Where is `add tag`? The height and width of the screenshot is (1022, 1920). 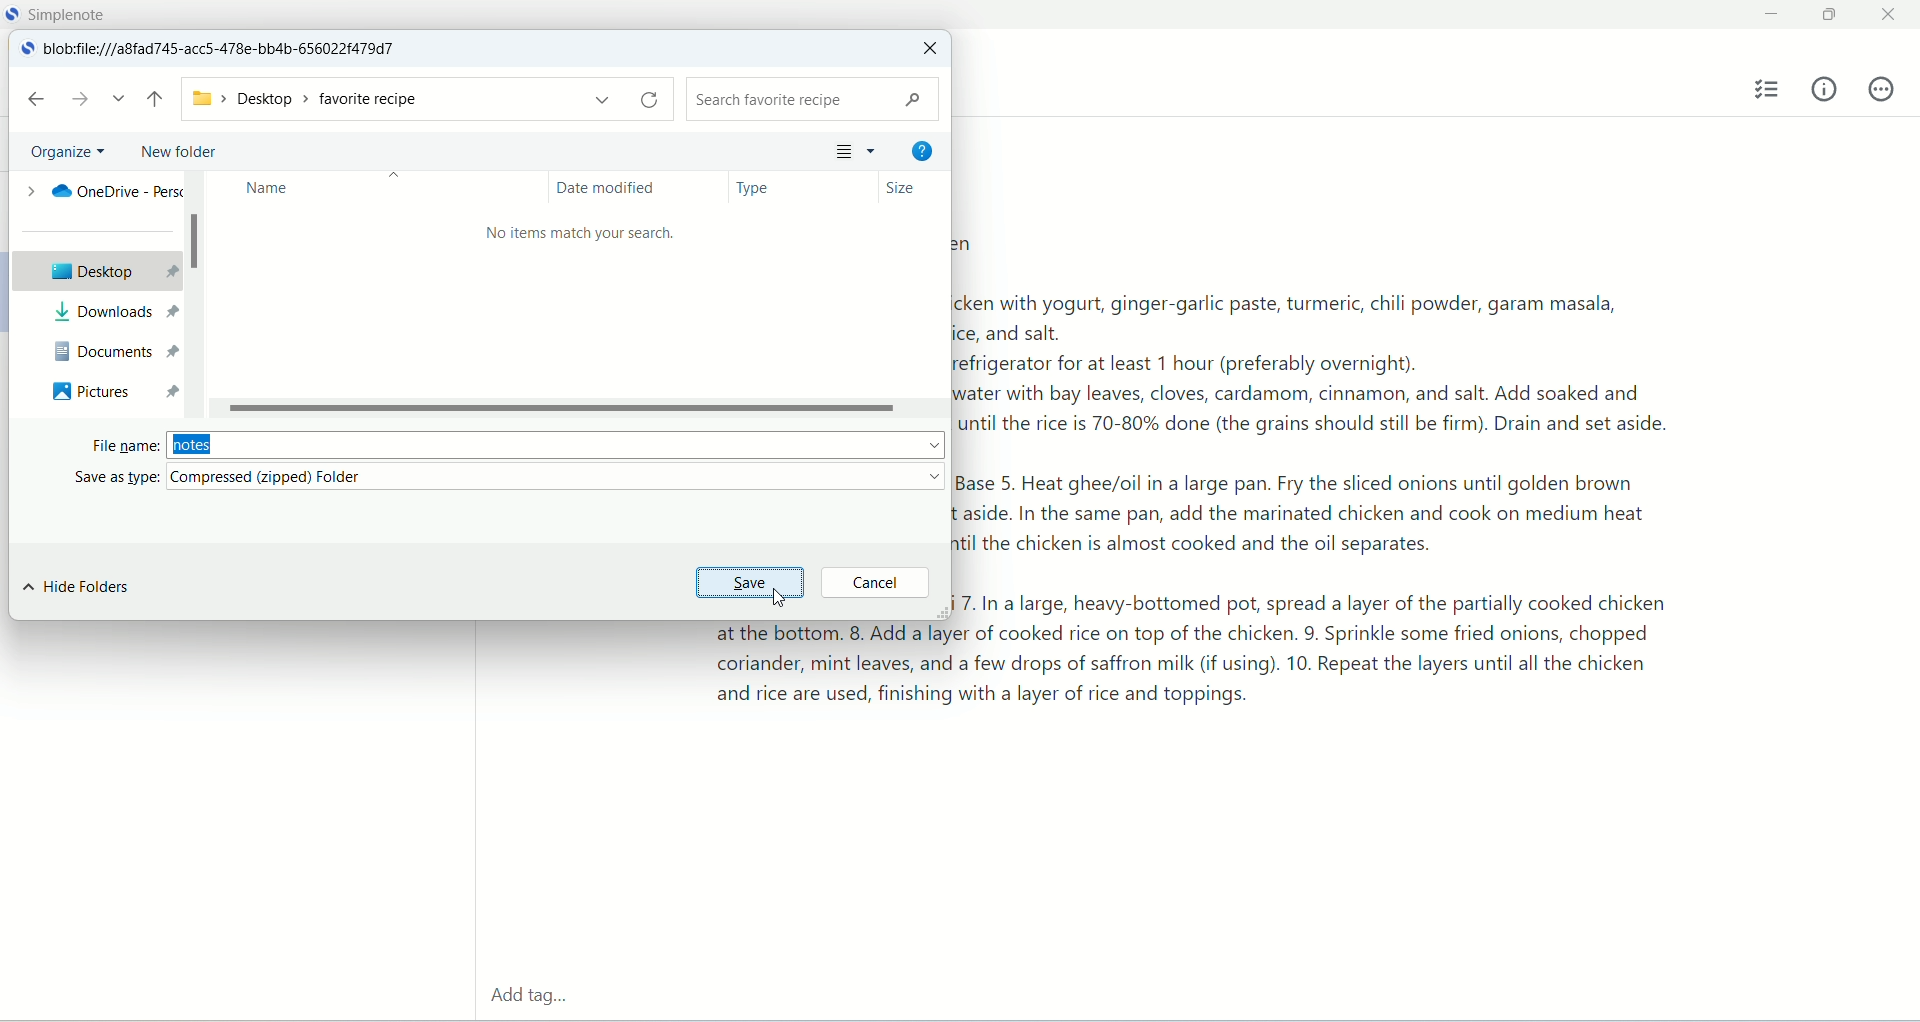 add tag is located at coordinates (525, 998).